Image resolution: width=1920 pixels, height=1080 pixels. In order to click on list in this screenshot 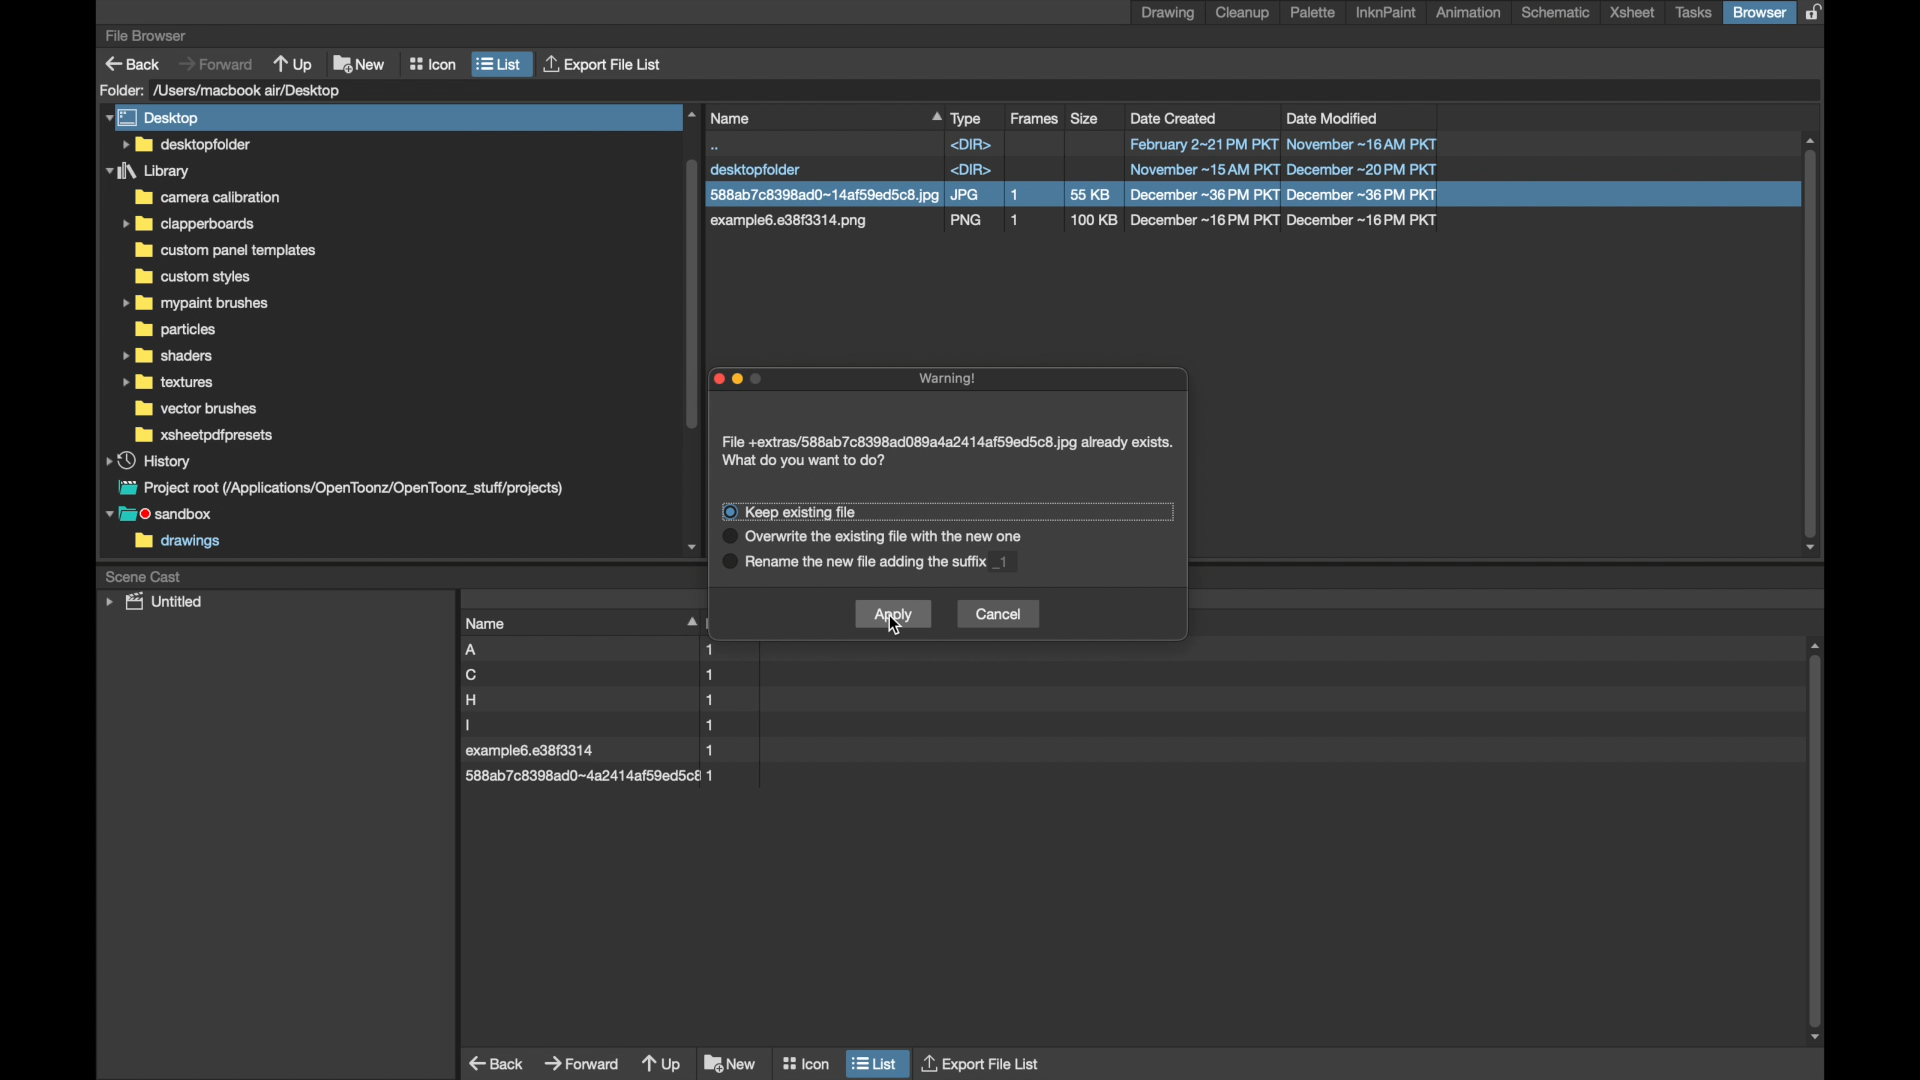, I will do `click(500, 64)`.